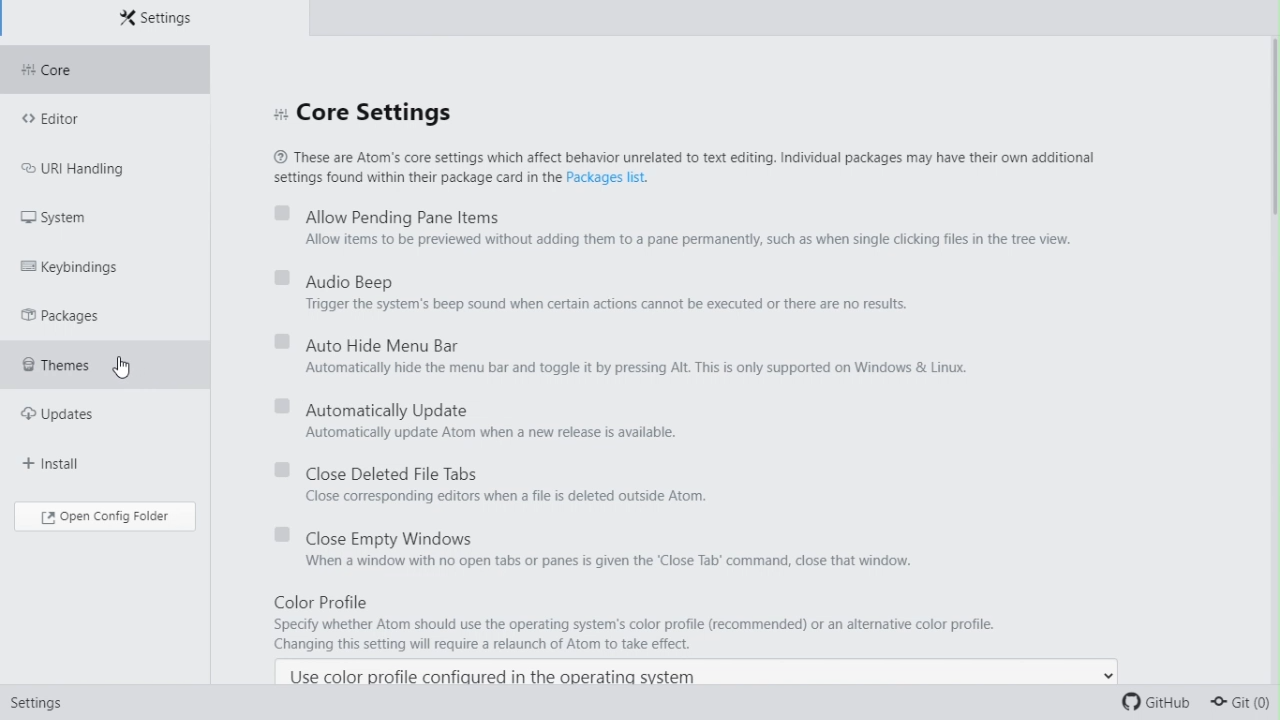 The image size is (1280, 720). Describe the element at coordinates (495, 675) in the screenshot. I see `Use color profile configured in the operating system` at that location.